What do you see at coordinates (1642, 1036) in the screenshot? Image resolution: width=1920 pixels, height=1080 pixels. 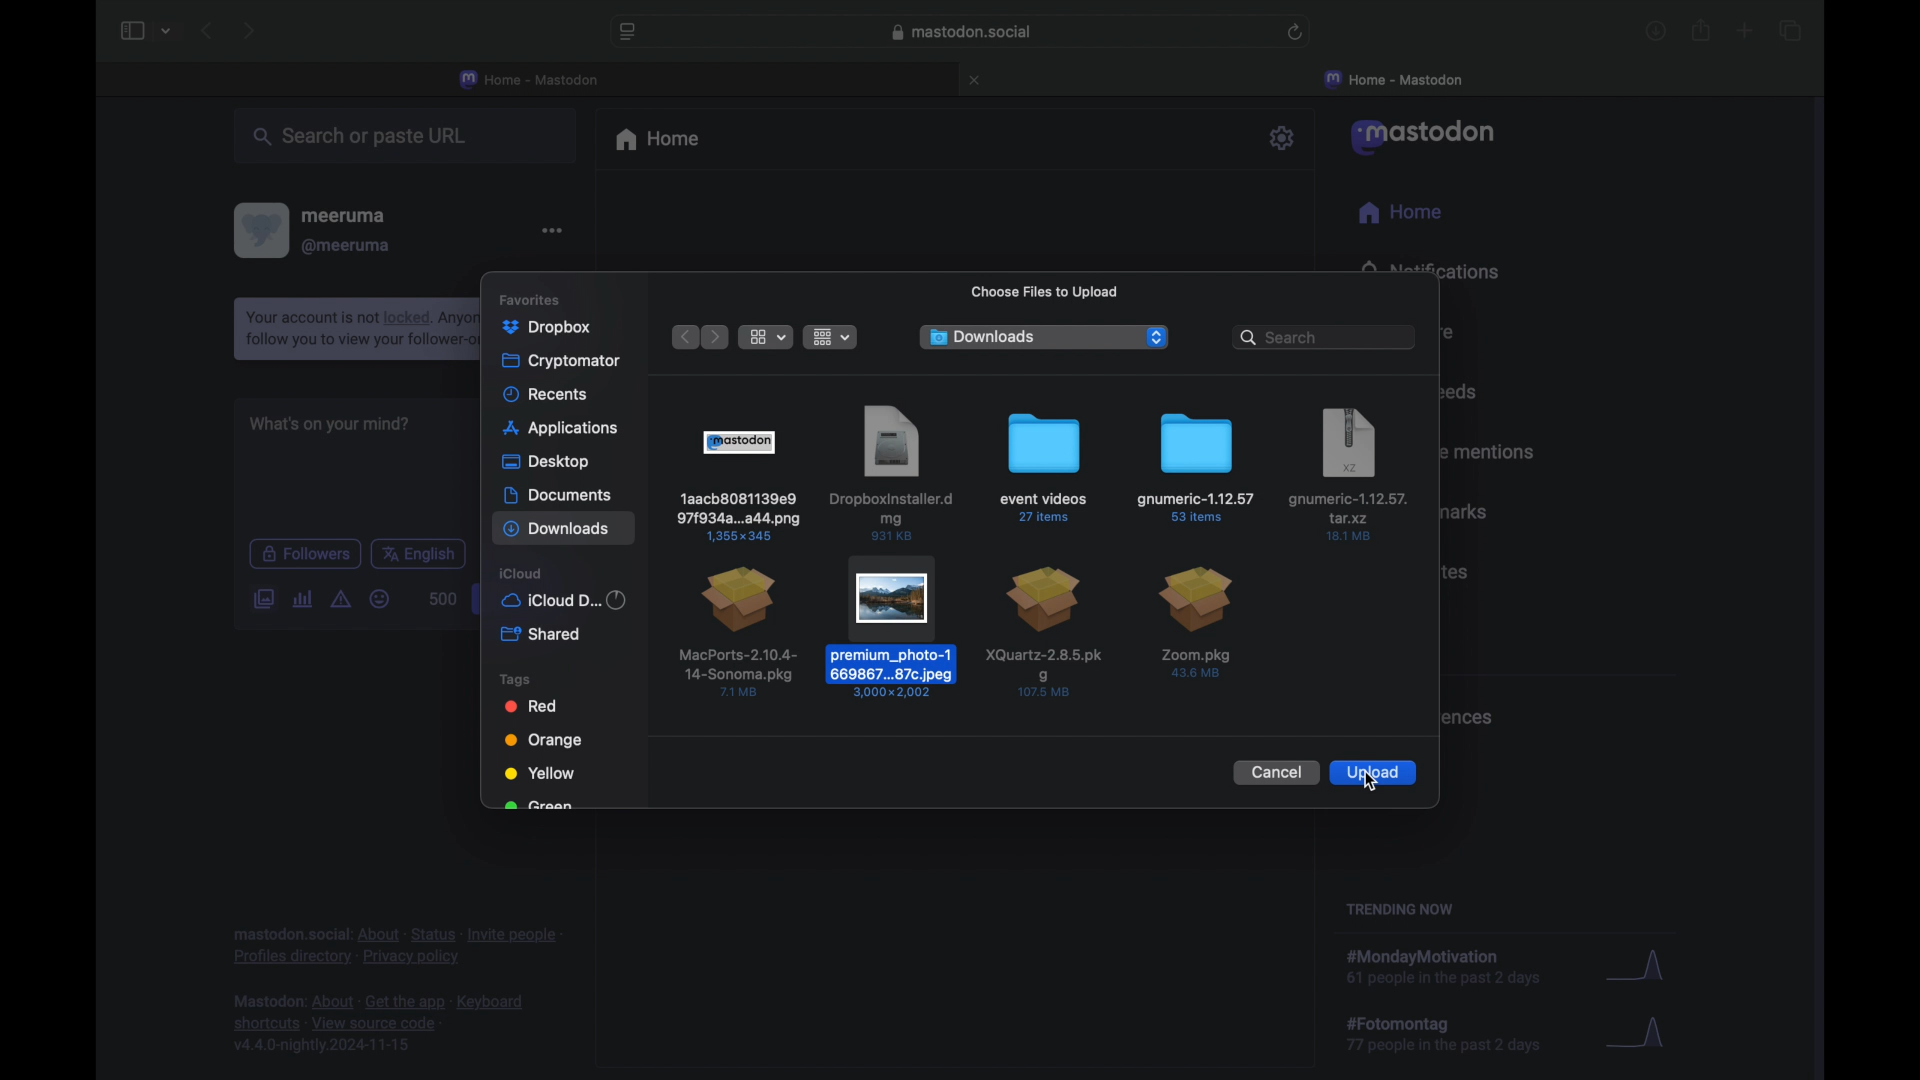 I see `graph` at bounding box center [1642, 1036].